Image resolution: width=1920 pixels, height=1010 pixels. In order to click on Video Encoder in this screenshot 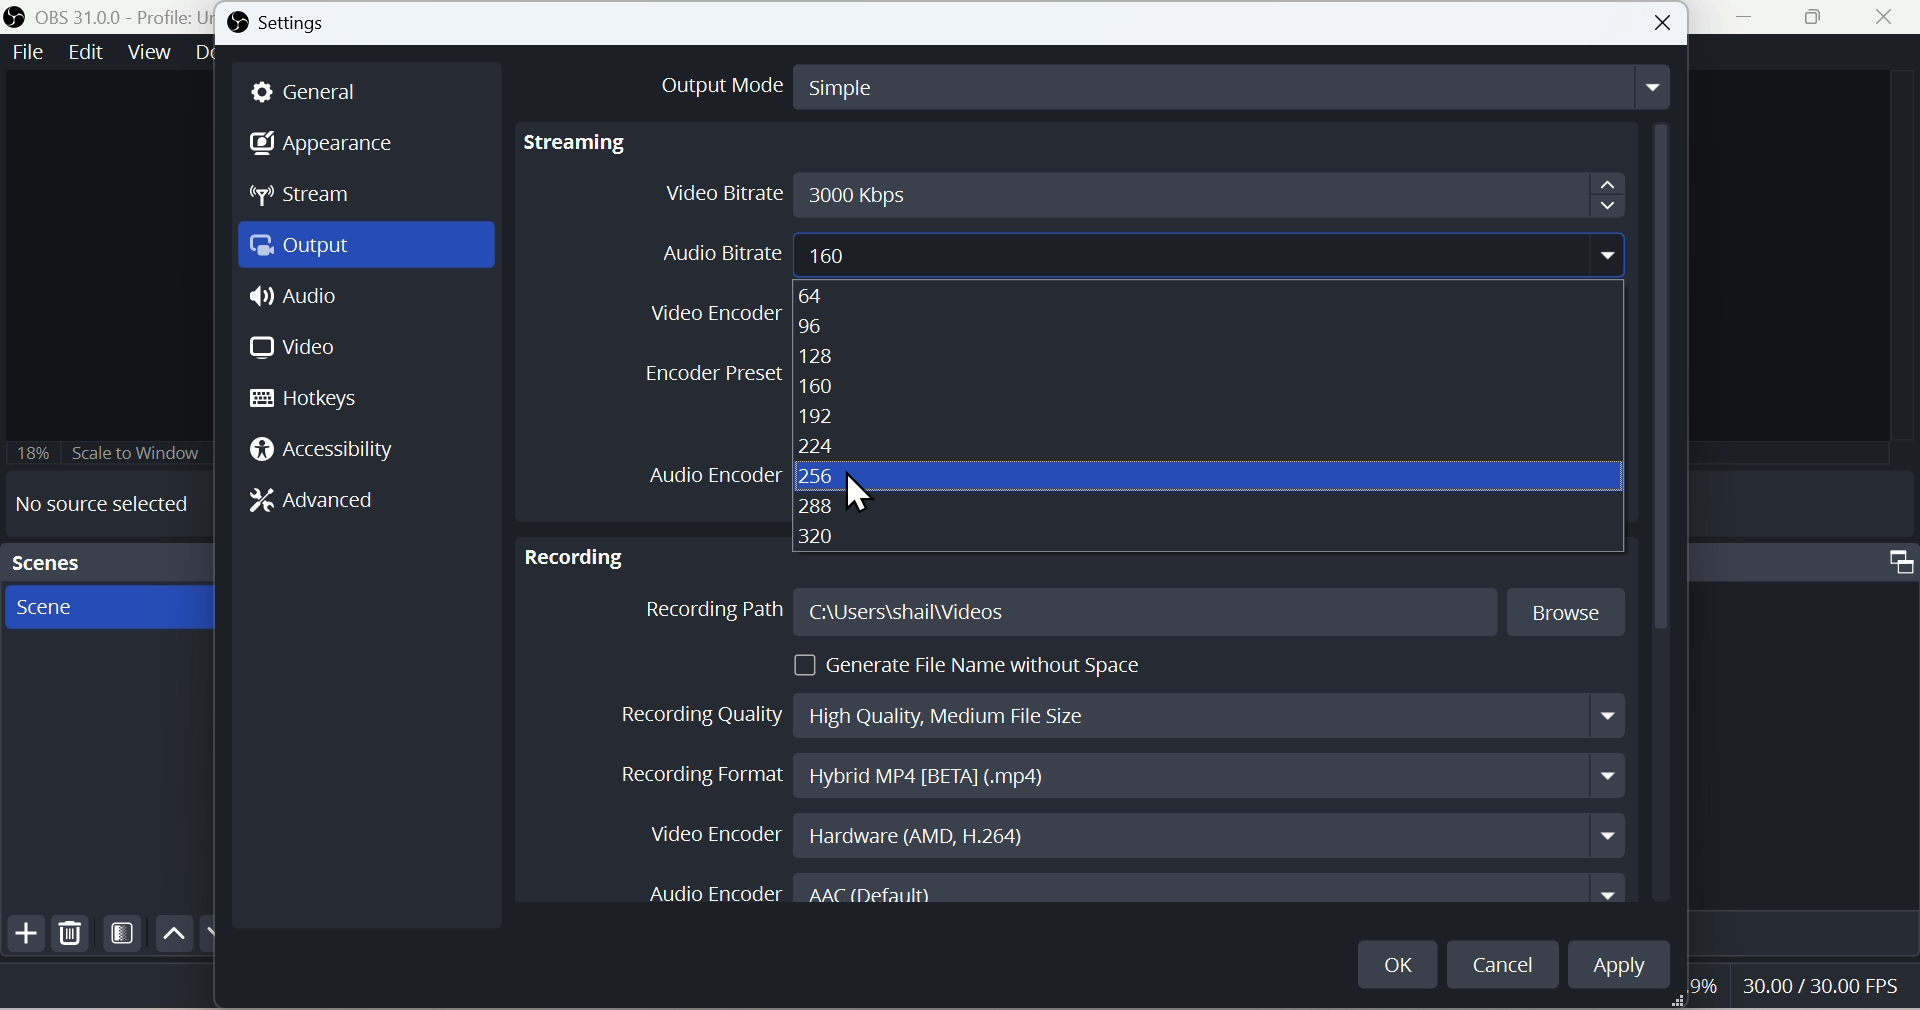, I will do `click(1125, 834)`.